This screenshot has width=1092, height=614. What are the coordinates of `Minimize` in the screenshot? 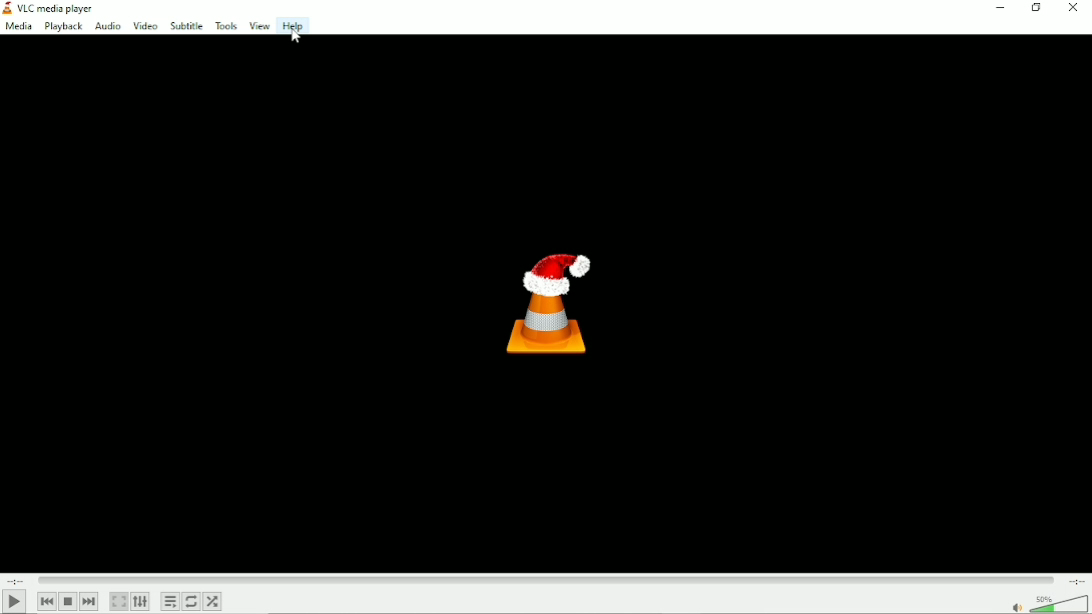 It's located at (998, 8).